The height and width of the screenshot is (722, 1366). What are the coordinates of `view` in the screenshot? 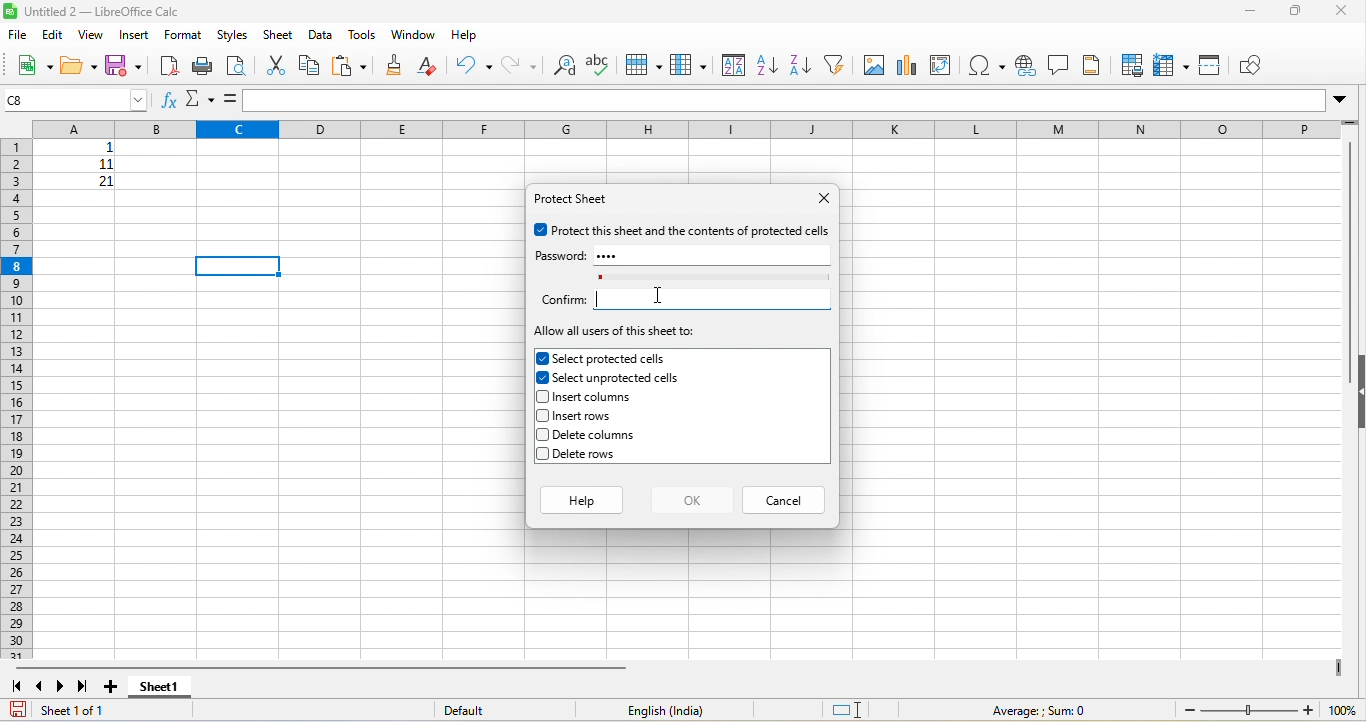 It's located at (92, 34).